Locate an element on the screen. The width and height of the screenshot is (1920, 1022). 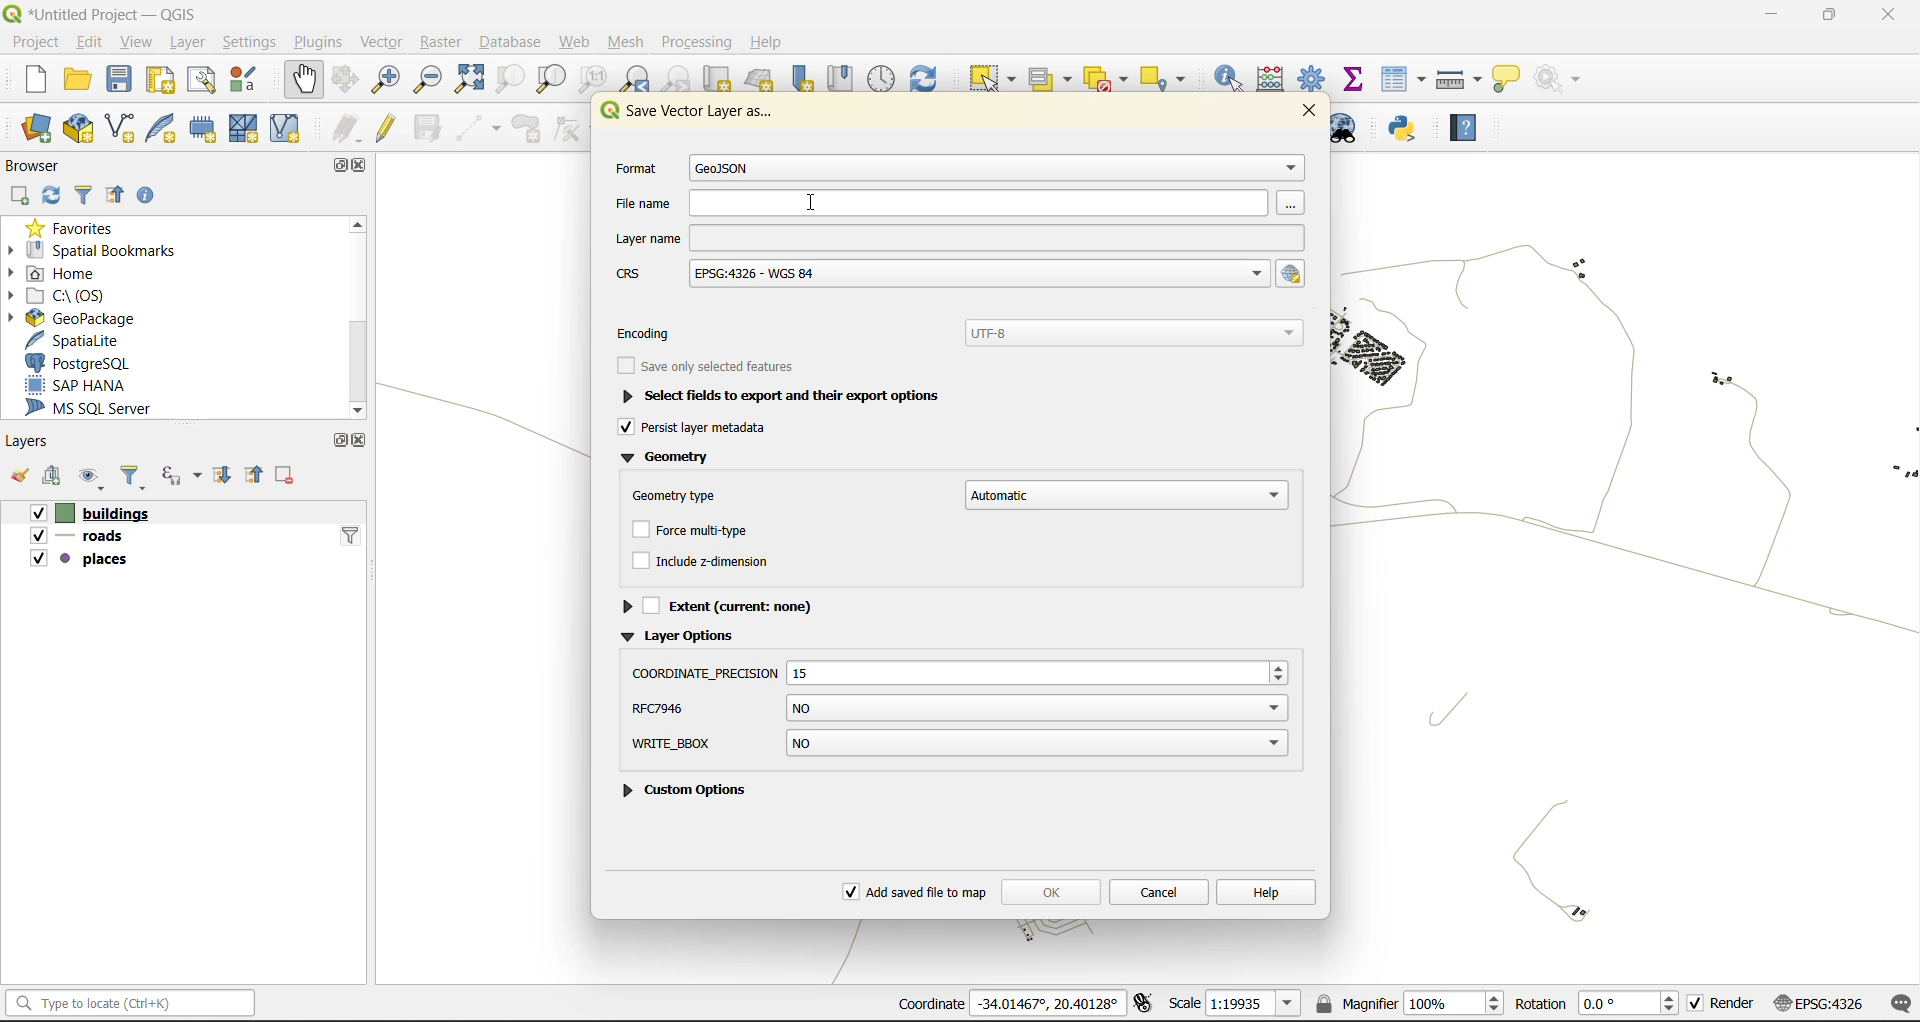
zoom last is located at coordinates (638, 77).